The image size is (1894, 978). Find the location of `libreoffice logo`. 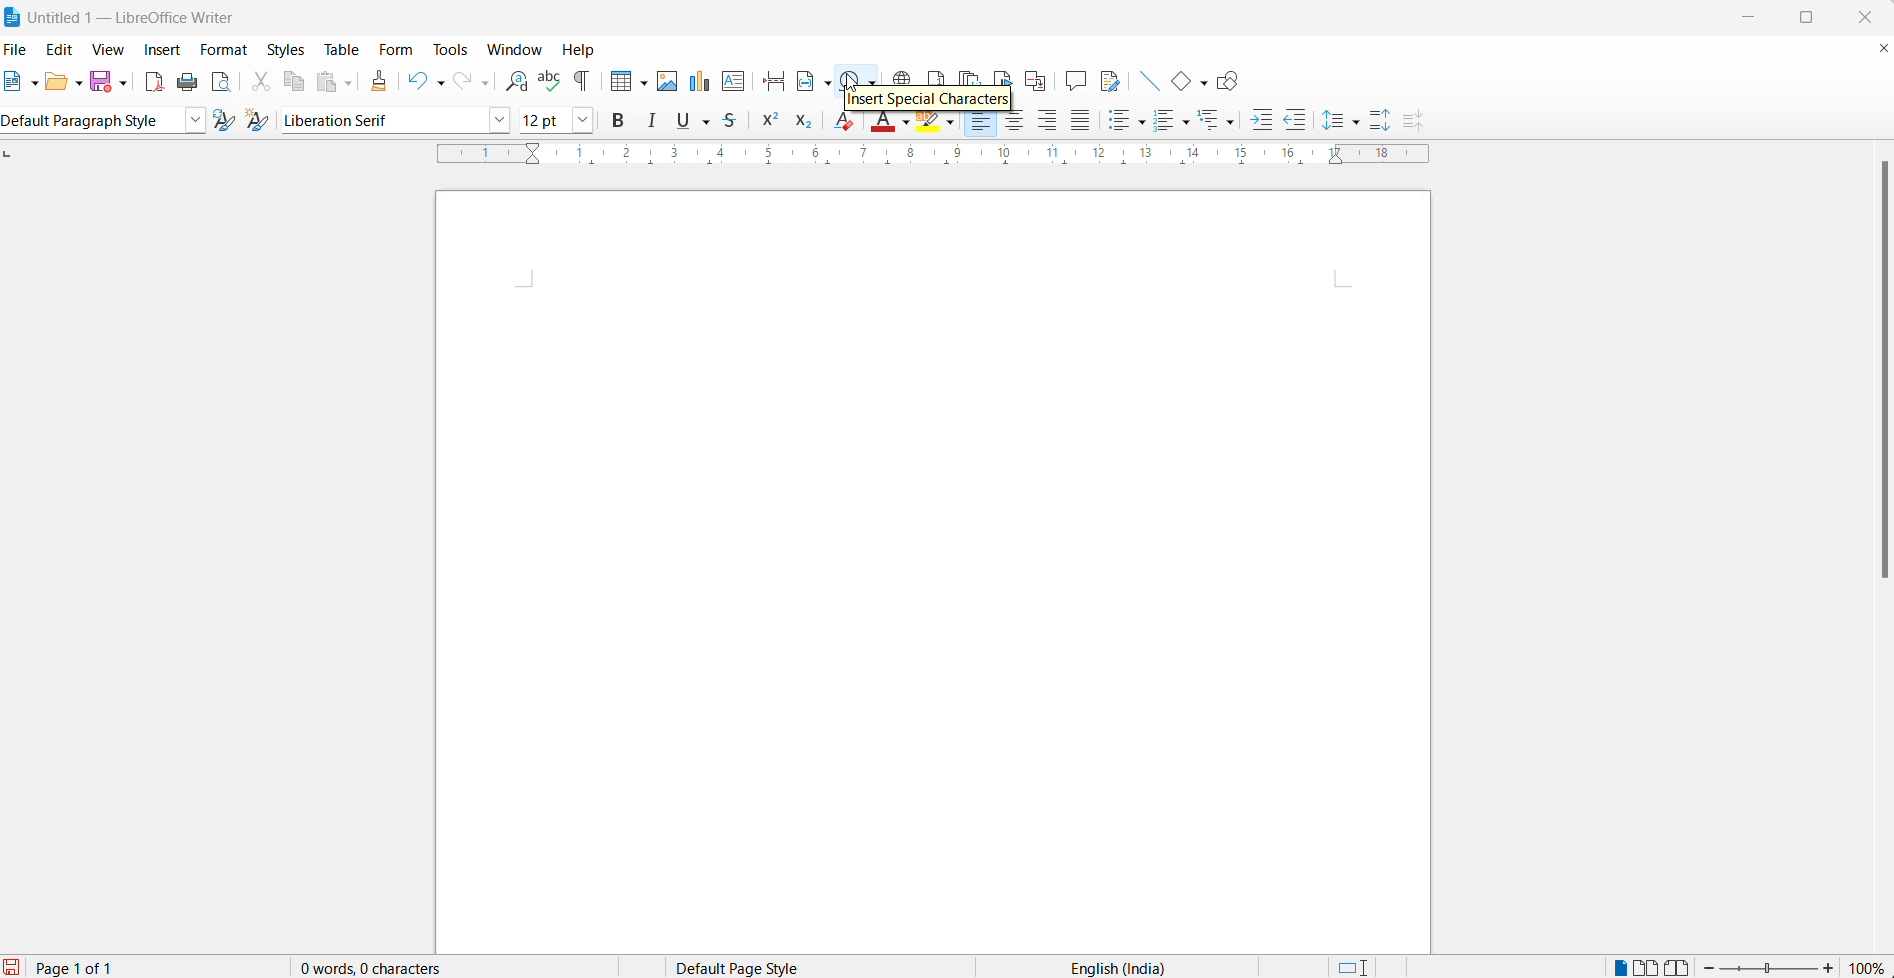

libreoffice logo is located at coordinates (13, 16).